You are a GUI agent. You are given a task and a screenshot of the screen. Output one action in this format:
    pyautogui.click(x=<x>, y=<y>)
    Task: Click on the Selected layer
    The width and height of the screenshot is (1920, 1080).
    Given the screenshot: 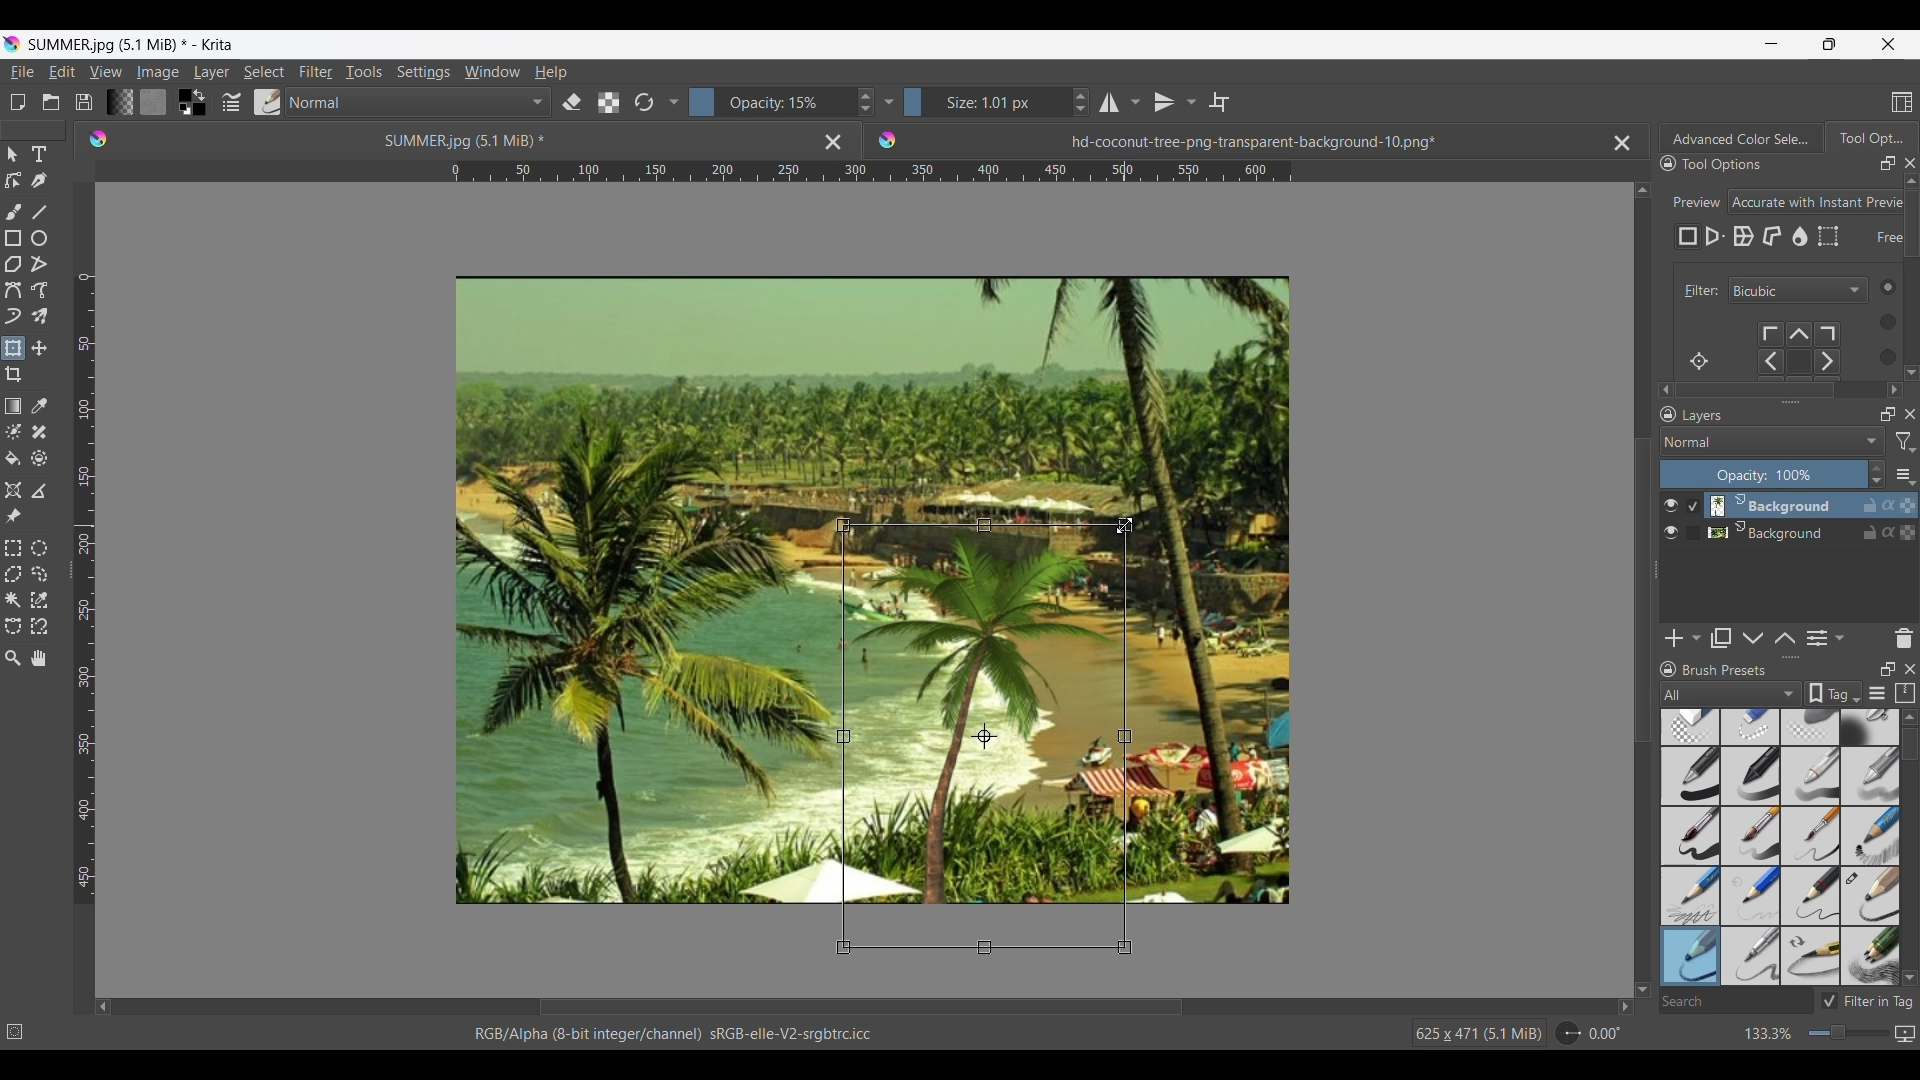 What is the action you would take?
    pyautogui.click(x=1769, y=505)
    